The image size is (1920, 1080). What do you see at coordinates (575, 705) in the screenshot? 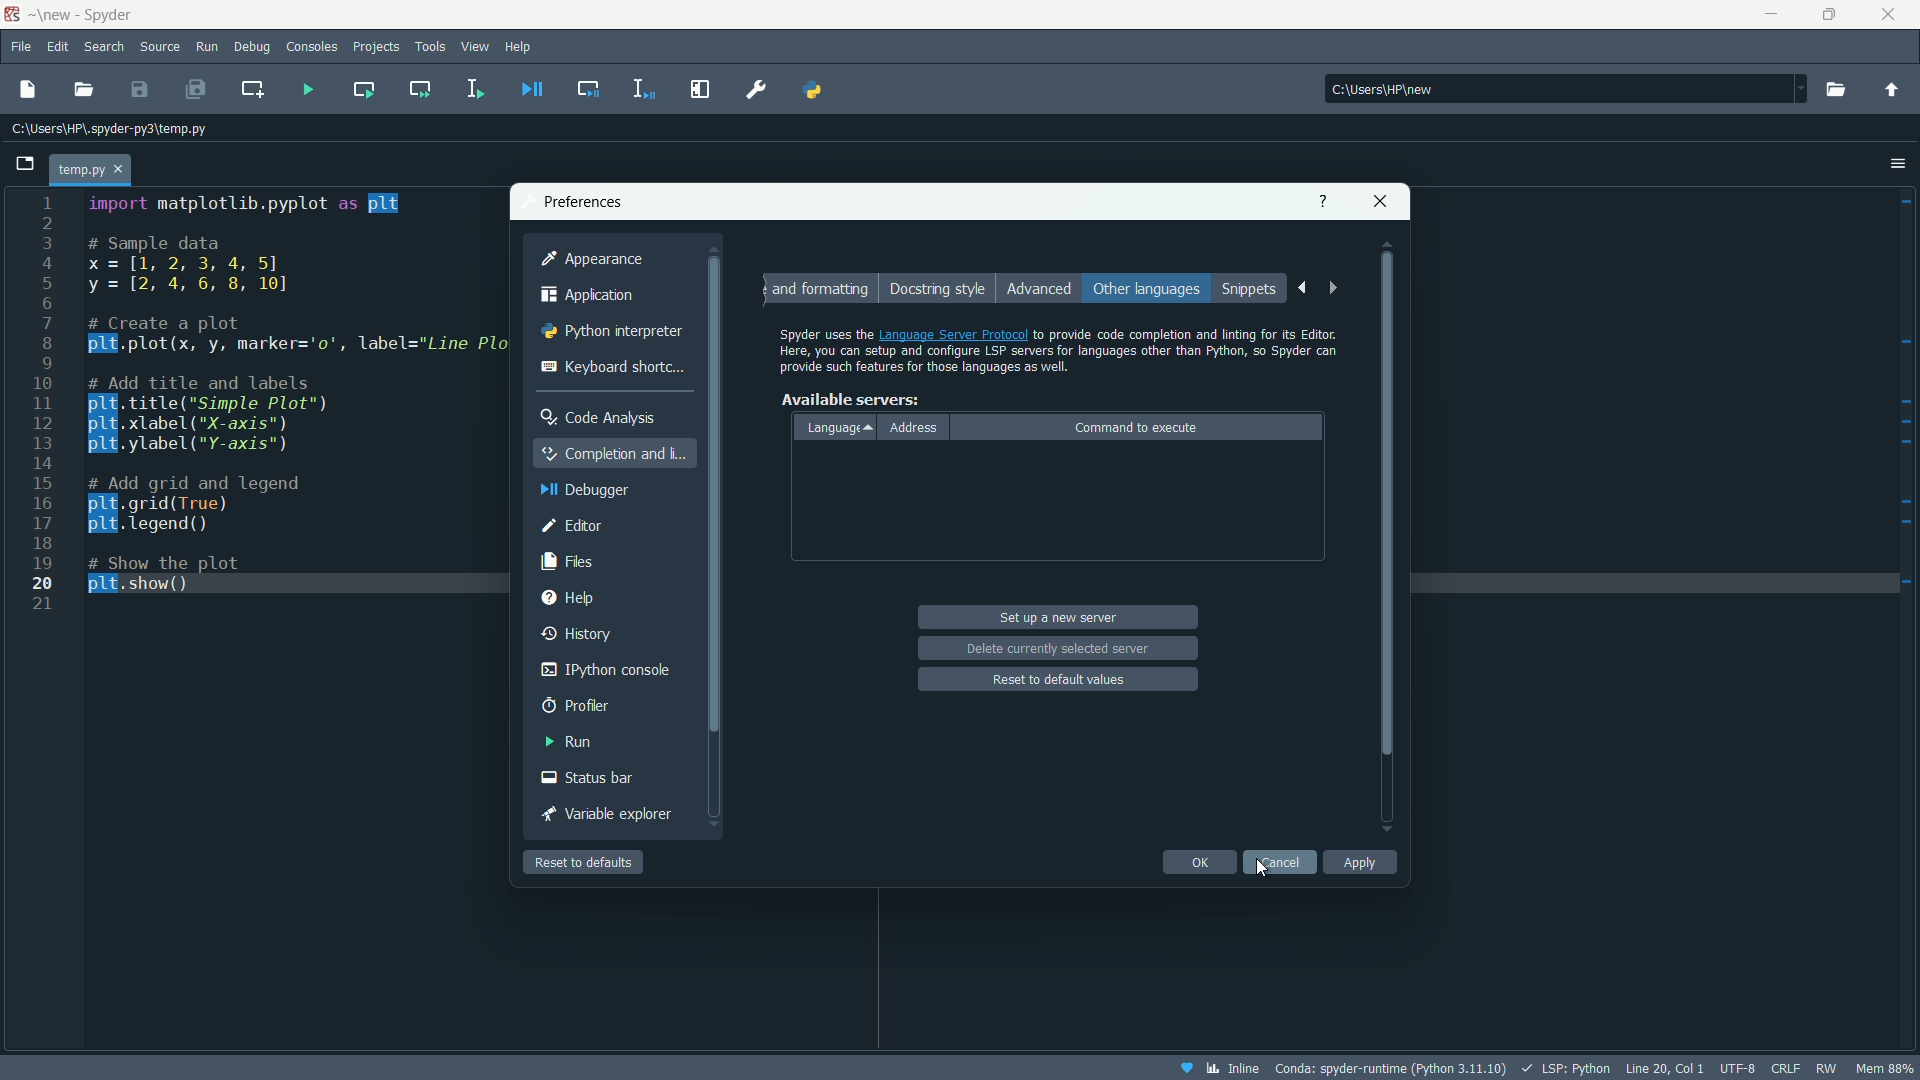
I see `profiler` at bounding box center [575, 705].